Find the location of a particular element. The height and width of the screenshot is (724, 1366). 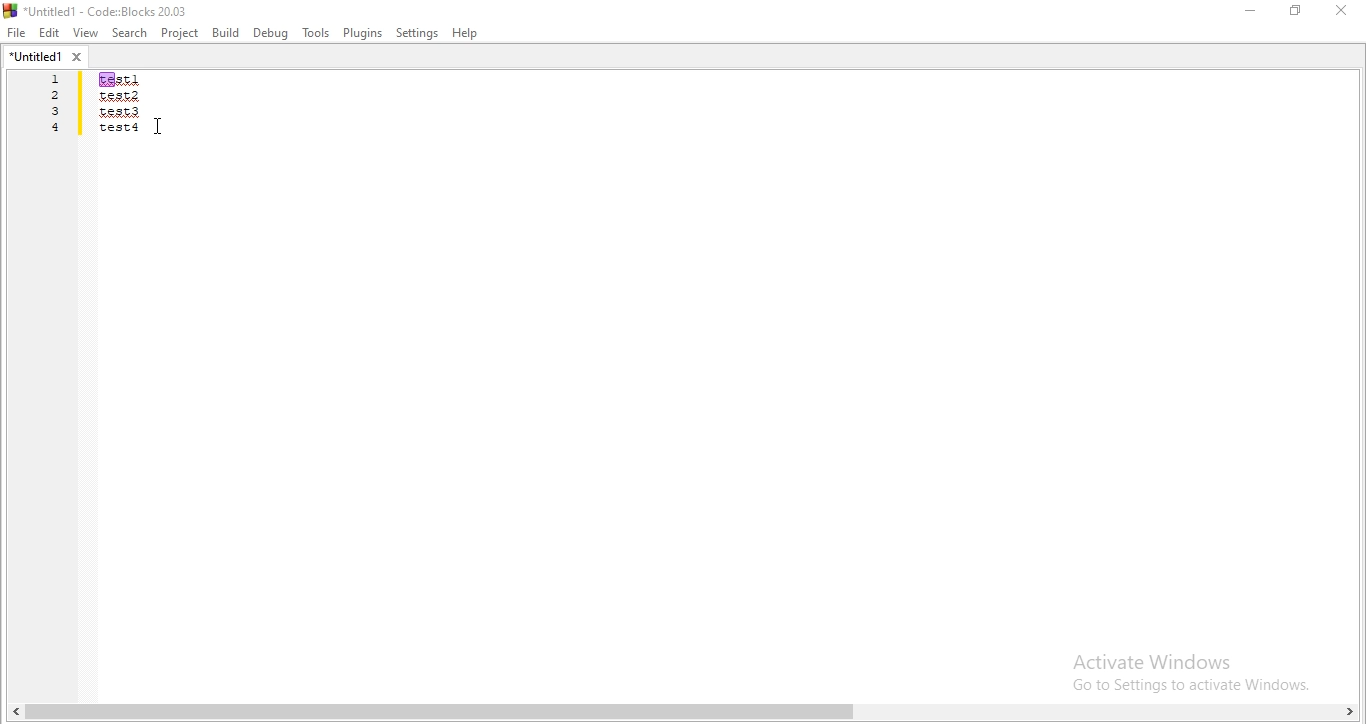

untitled1 is located at coordinates (46, 55).